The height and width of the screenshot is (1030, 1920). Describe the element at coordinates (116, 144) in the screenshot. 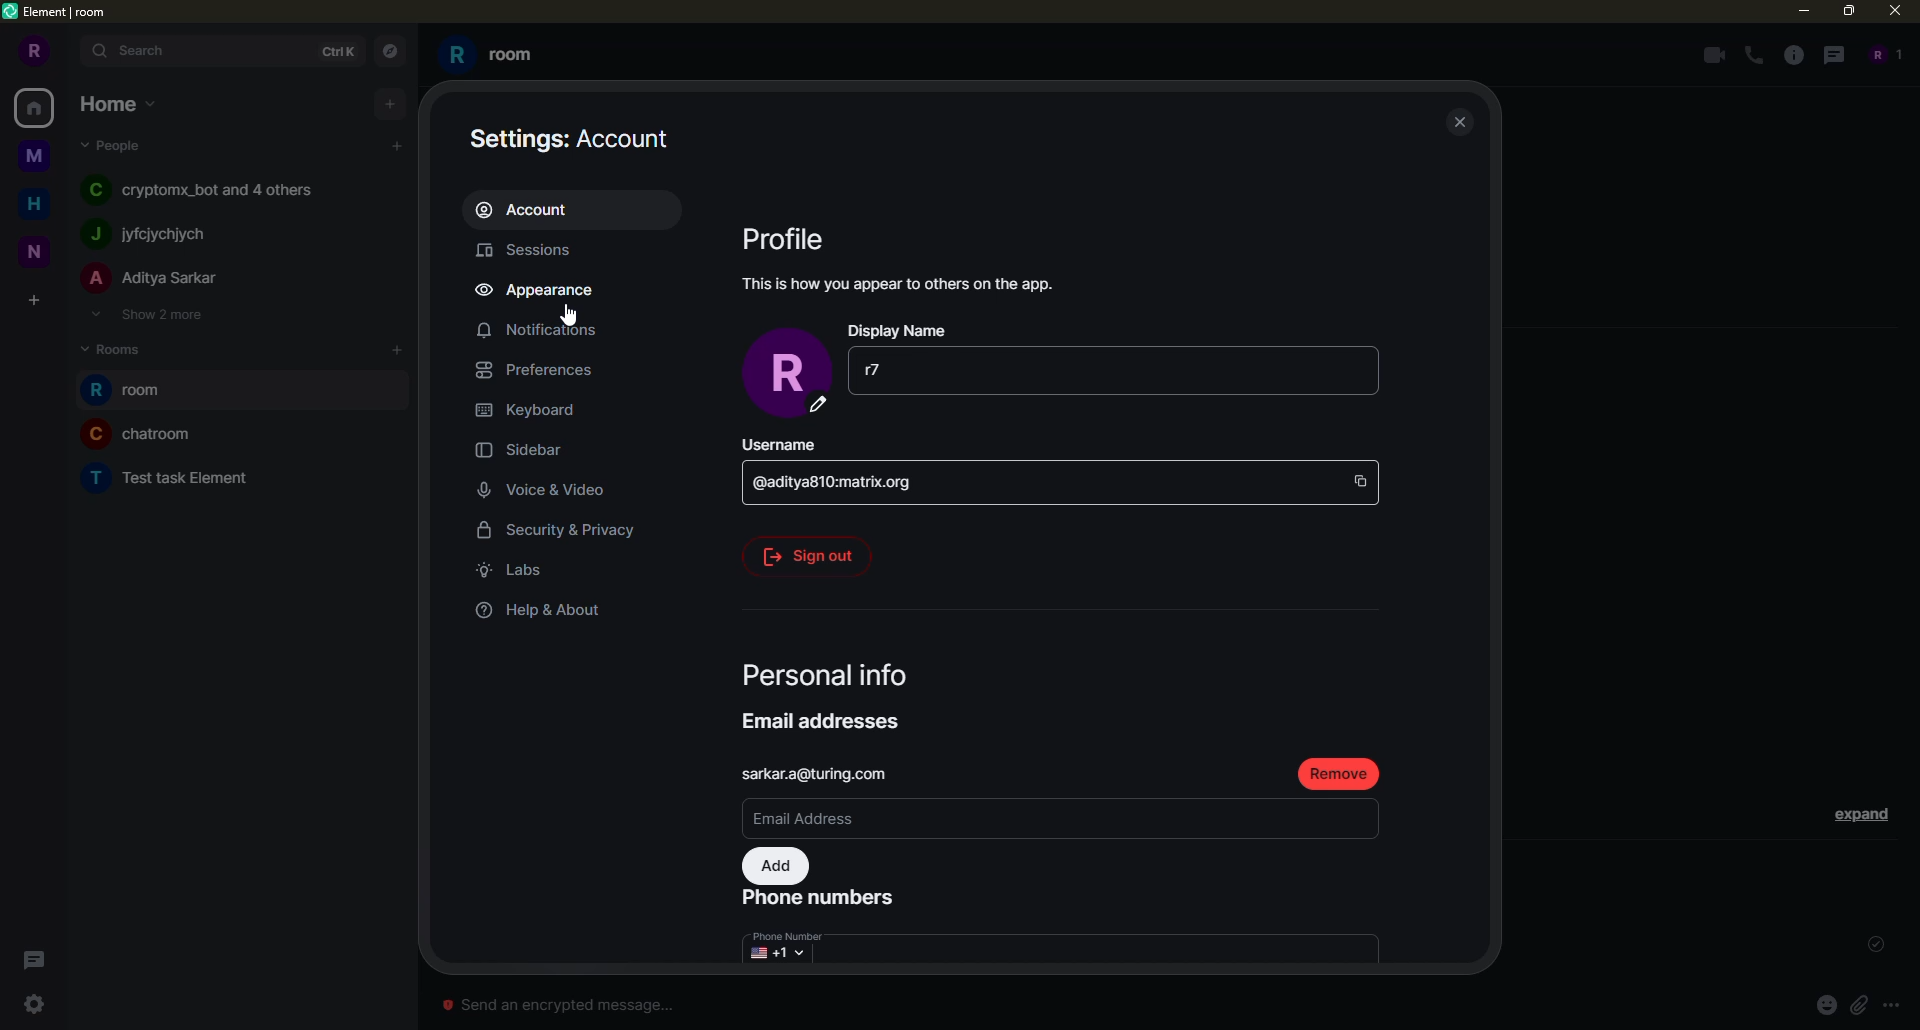

I see `people` at that location.